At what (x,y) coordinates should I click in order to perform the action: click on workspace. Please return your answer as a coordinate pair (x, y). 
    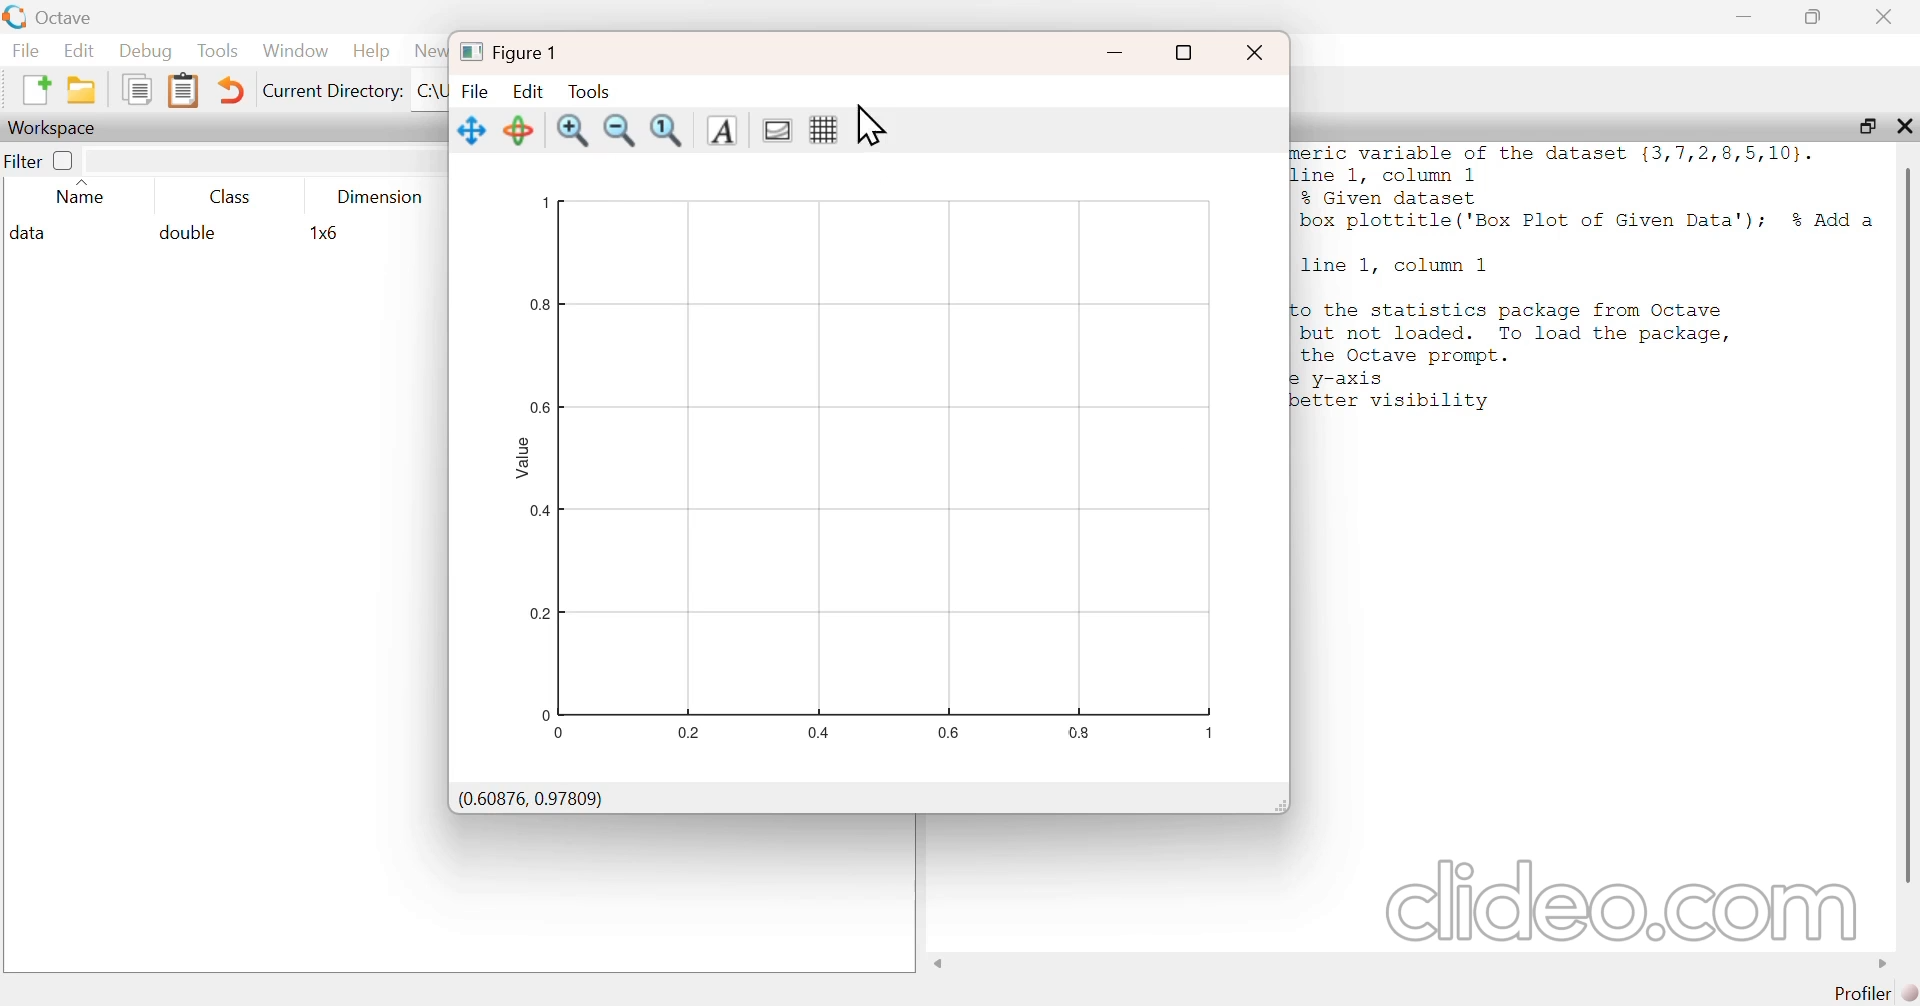
    Looking at the image, I should click on (53, 126).